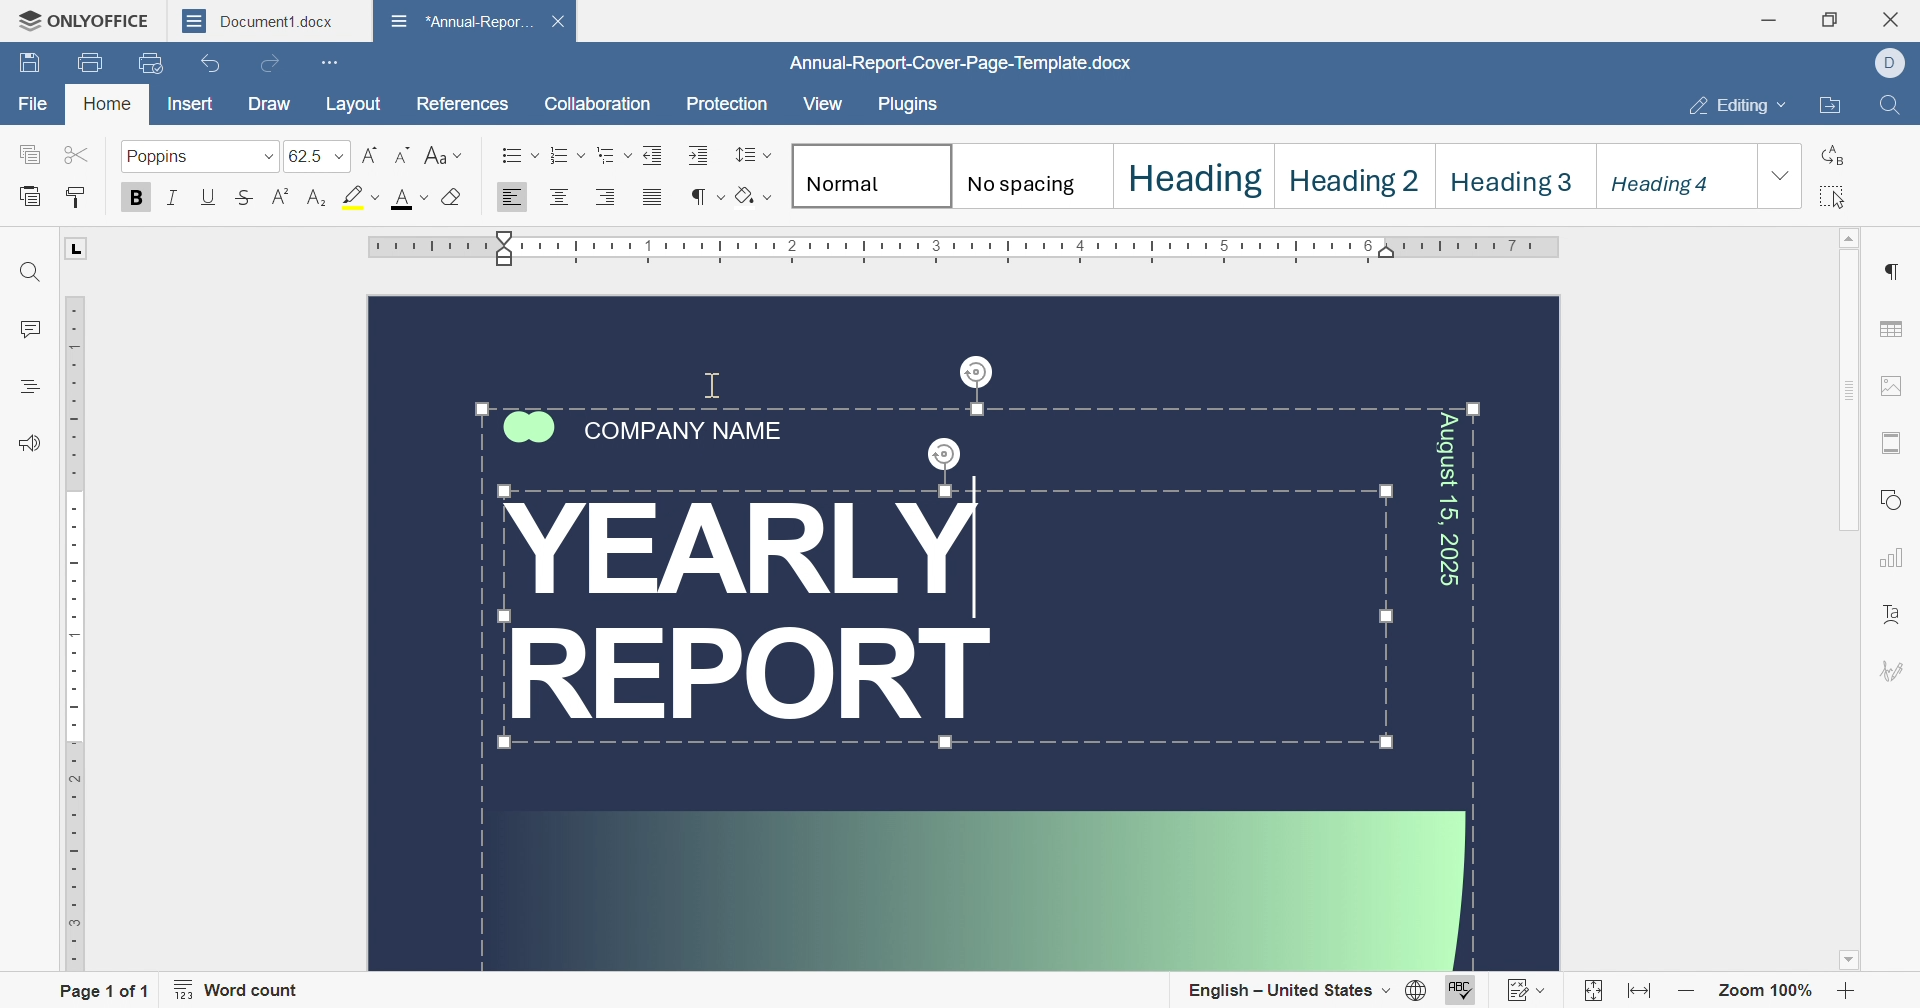 This screenshot has height=1008, width=1920. Describe the element at coordinates (88, 60) in the screenshot. I see `print` at that location.